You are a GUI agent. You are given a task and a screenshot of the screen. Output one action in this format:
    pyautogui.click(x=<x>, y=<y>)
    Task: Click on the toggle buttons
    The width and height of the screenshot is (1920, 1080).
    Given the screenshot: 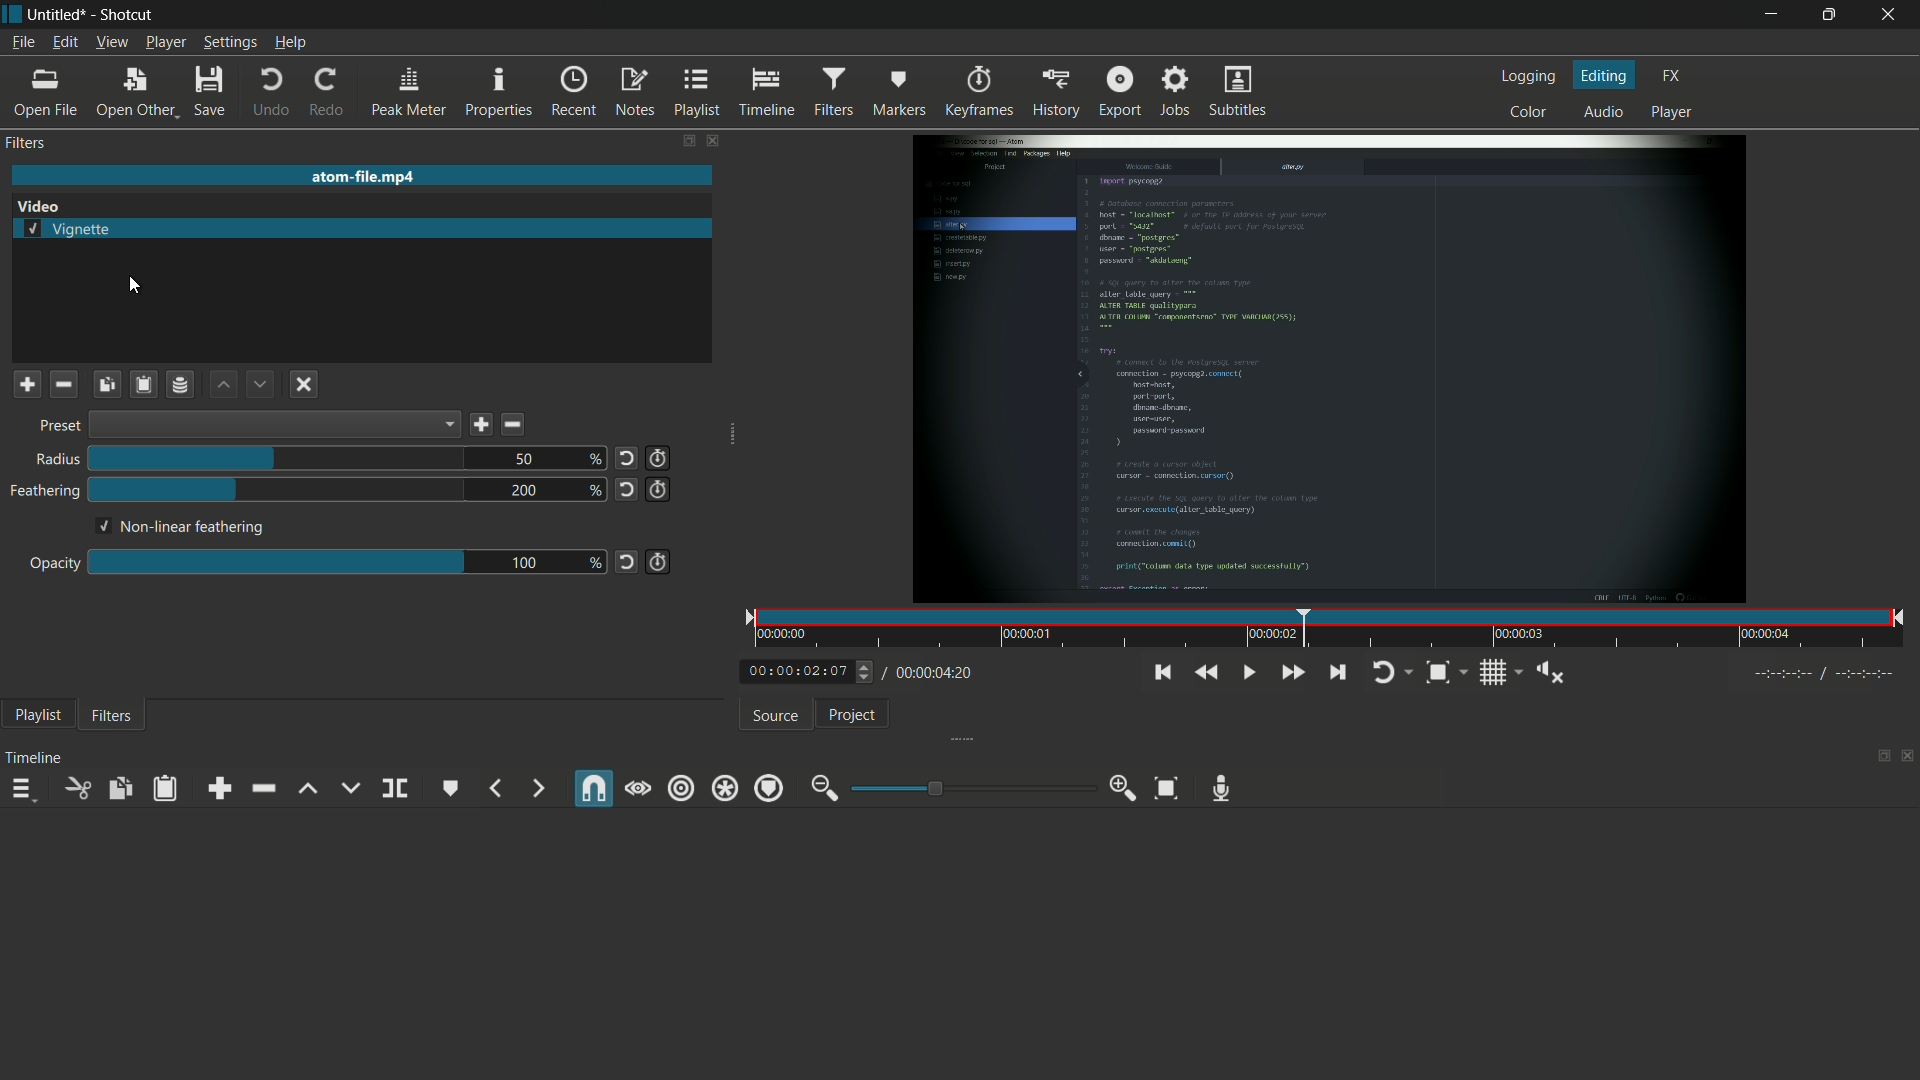 What is the action you would take?
    pyautogui.click(x=868, y=673)
    